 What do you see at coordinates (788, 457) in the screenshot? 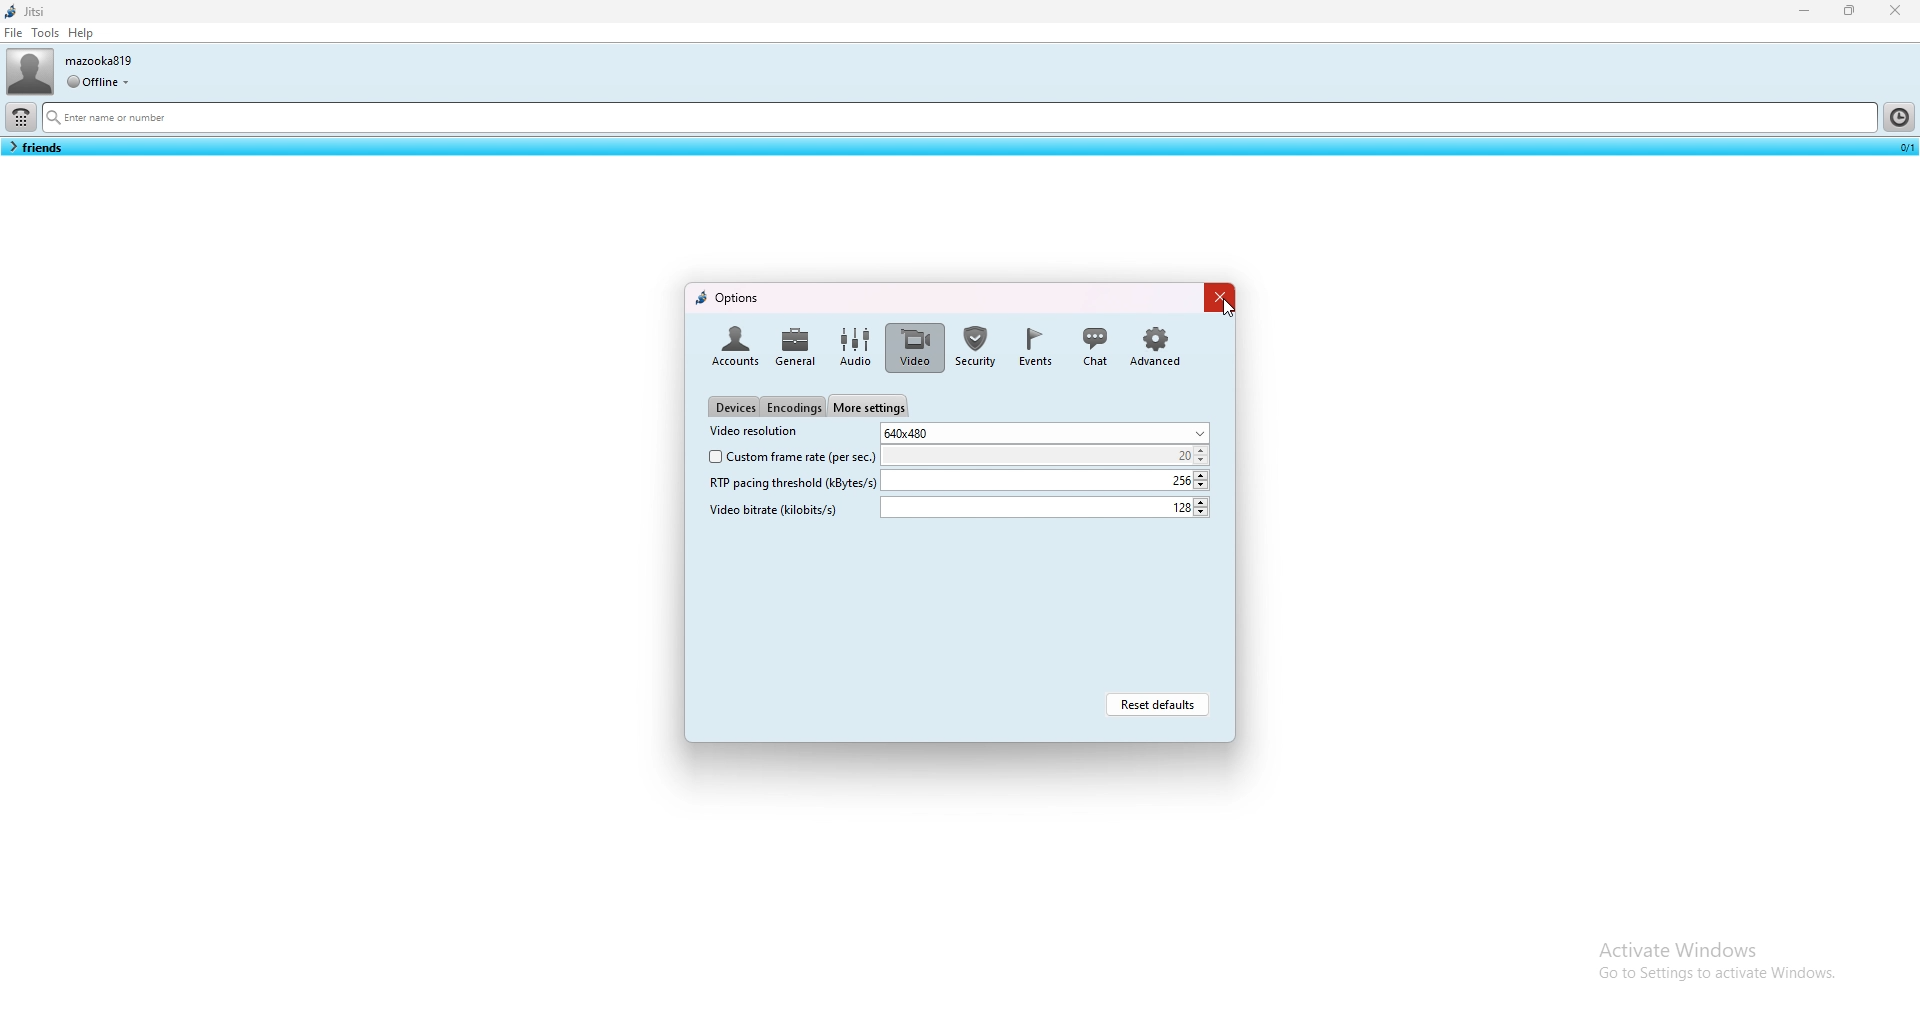
I see `Custom frame rate(per sec.)` at bounding box center [788, 457].